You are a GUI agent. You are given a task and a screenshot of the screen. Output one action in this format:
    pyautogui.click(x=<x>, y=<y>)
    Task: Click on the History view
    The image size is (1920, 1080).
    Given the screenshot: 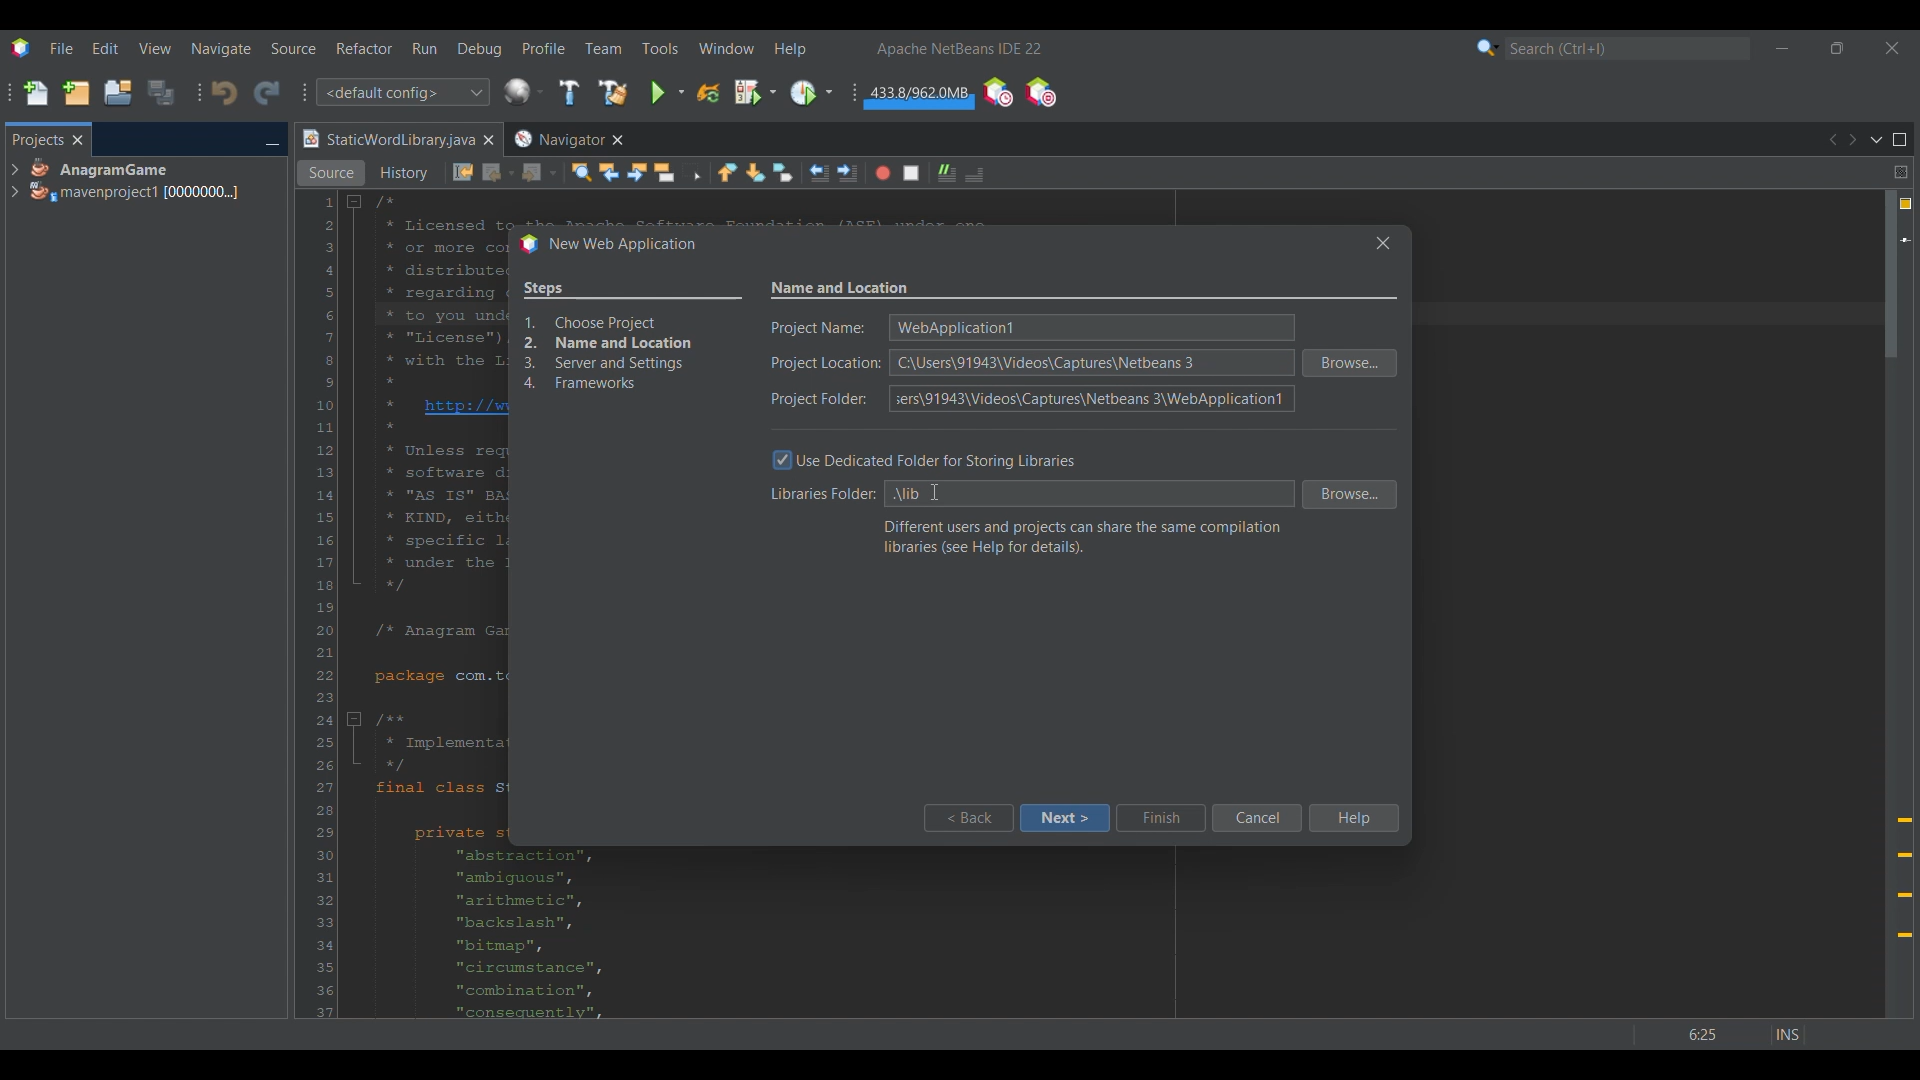 What is the action you would take?
    pyautogui.click(x=406, y=173)
    